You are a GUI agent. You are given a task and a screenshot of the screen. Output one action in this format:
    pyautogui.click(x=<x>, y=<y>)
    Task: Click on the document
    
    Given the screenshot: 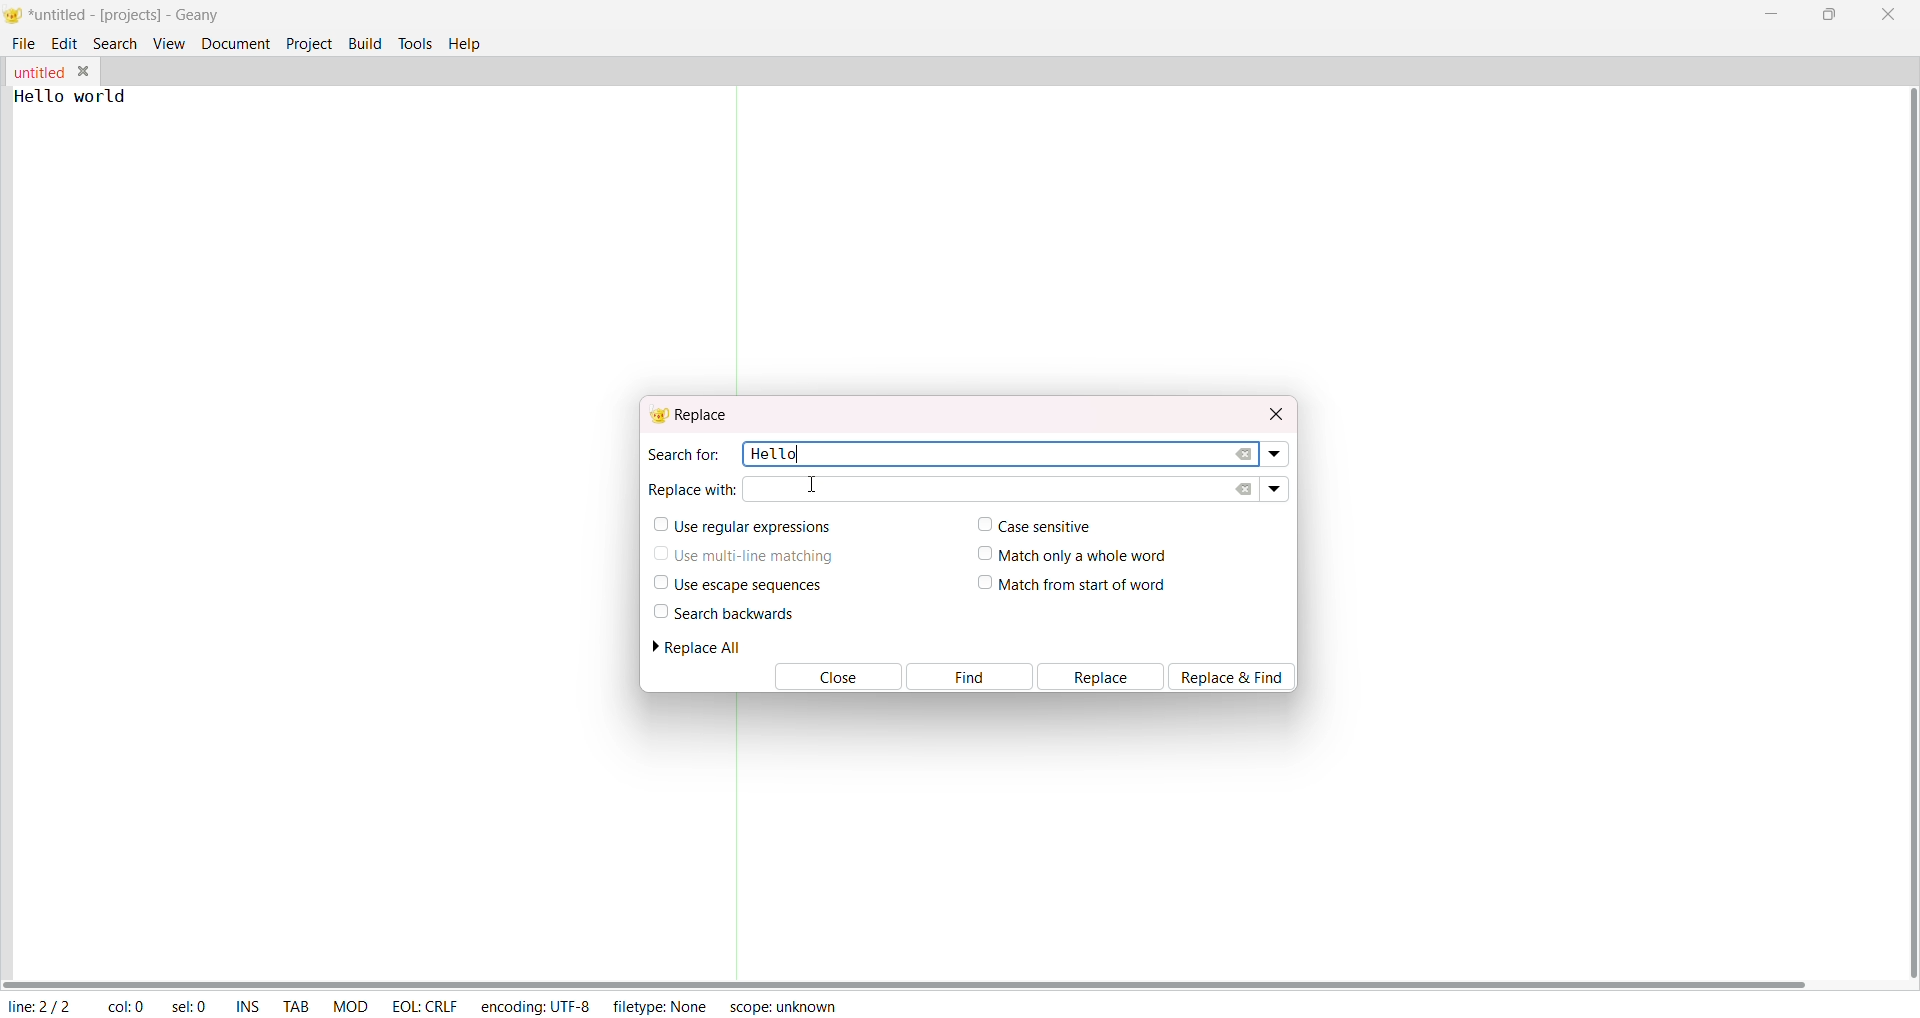 What is the action you would take?
    pyautogui.click(x=236, y=42)
    